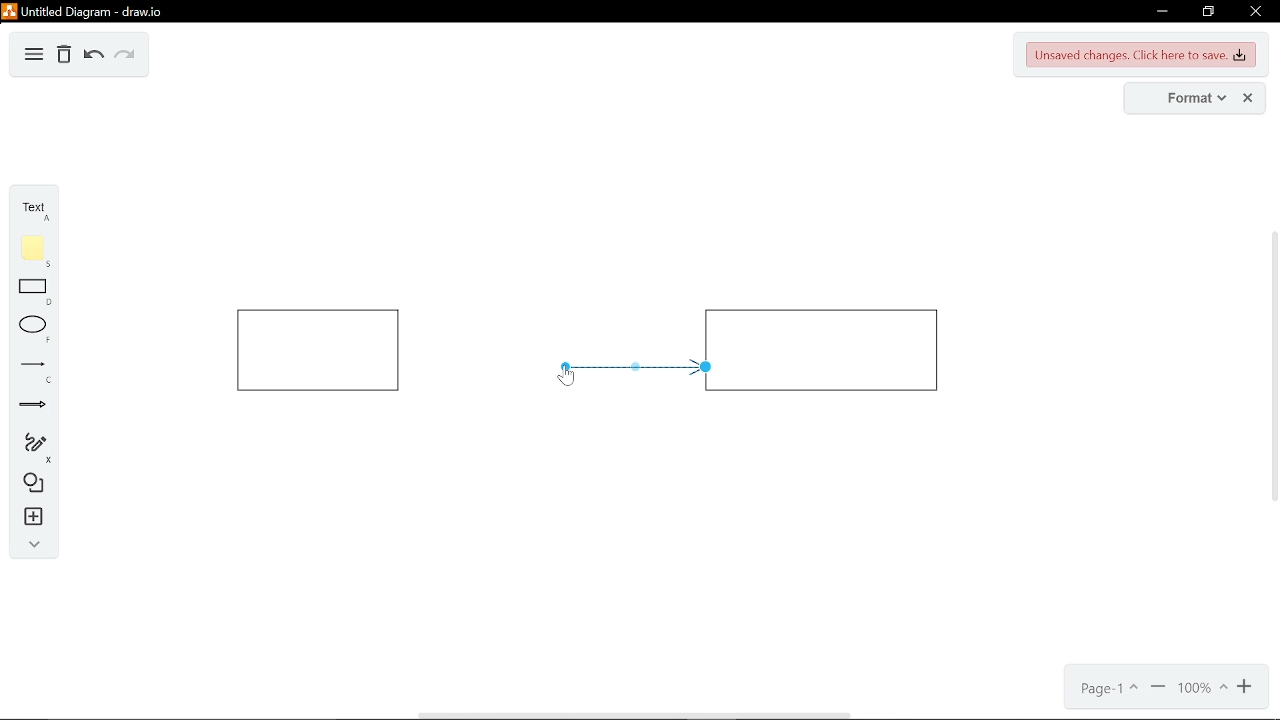 The image size is (1280, 720). What do you see at coordinates (1106, 691) in the screenshot?
I see `current page` at bounding box center [1106, 691].